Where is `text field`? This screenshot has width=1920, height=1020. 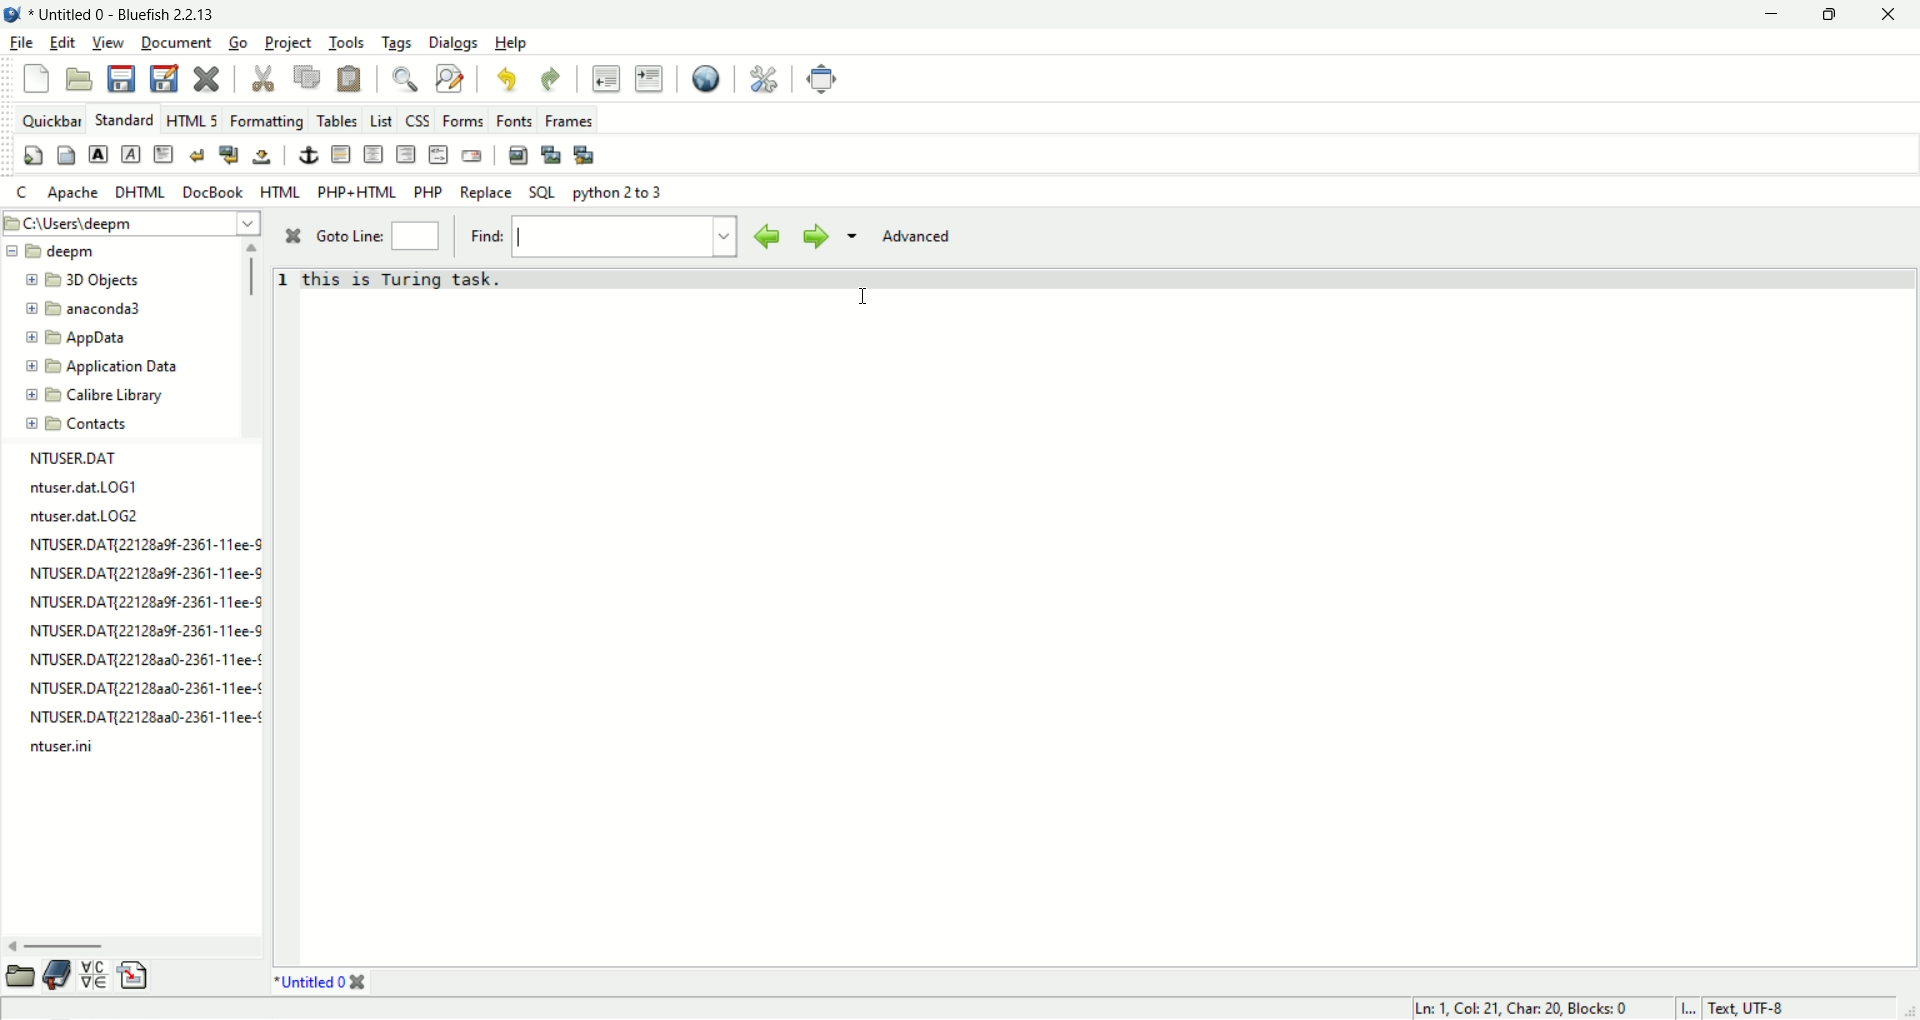
text field is located at coordinates (613, 237).